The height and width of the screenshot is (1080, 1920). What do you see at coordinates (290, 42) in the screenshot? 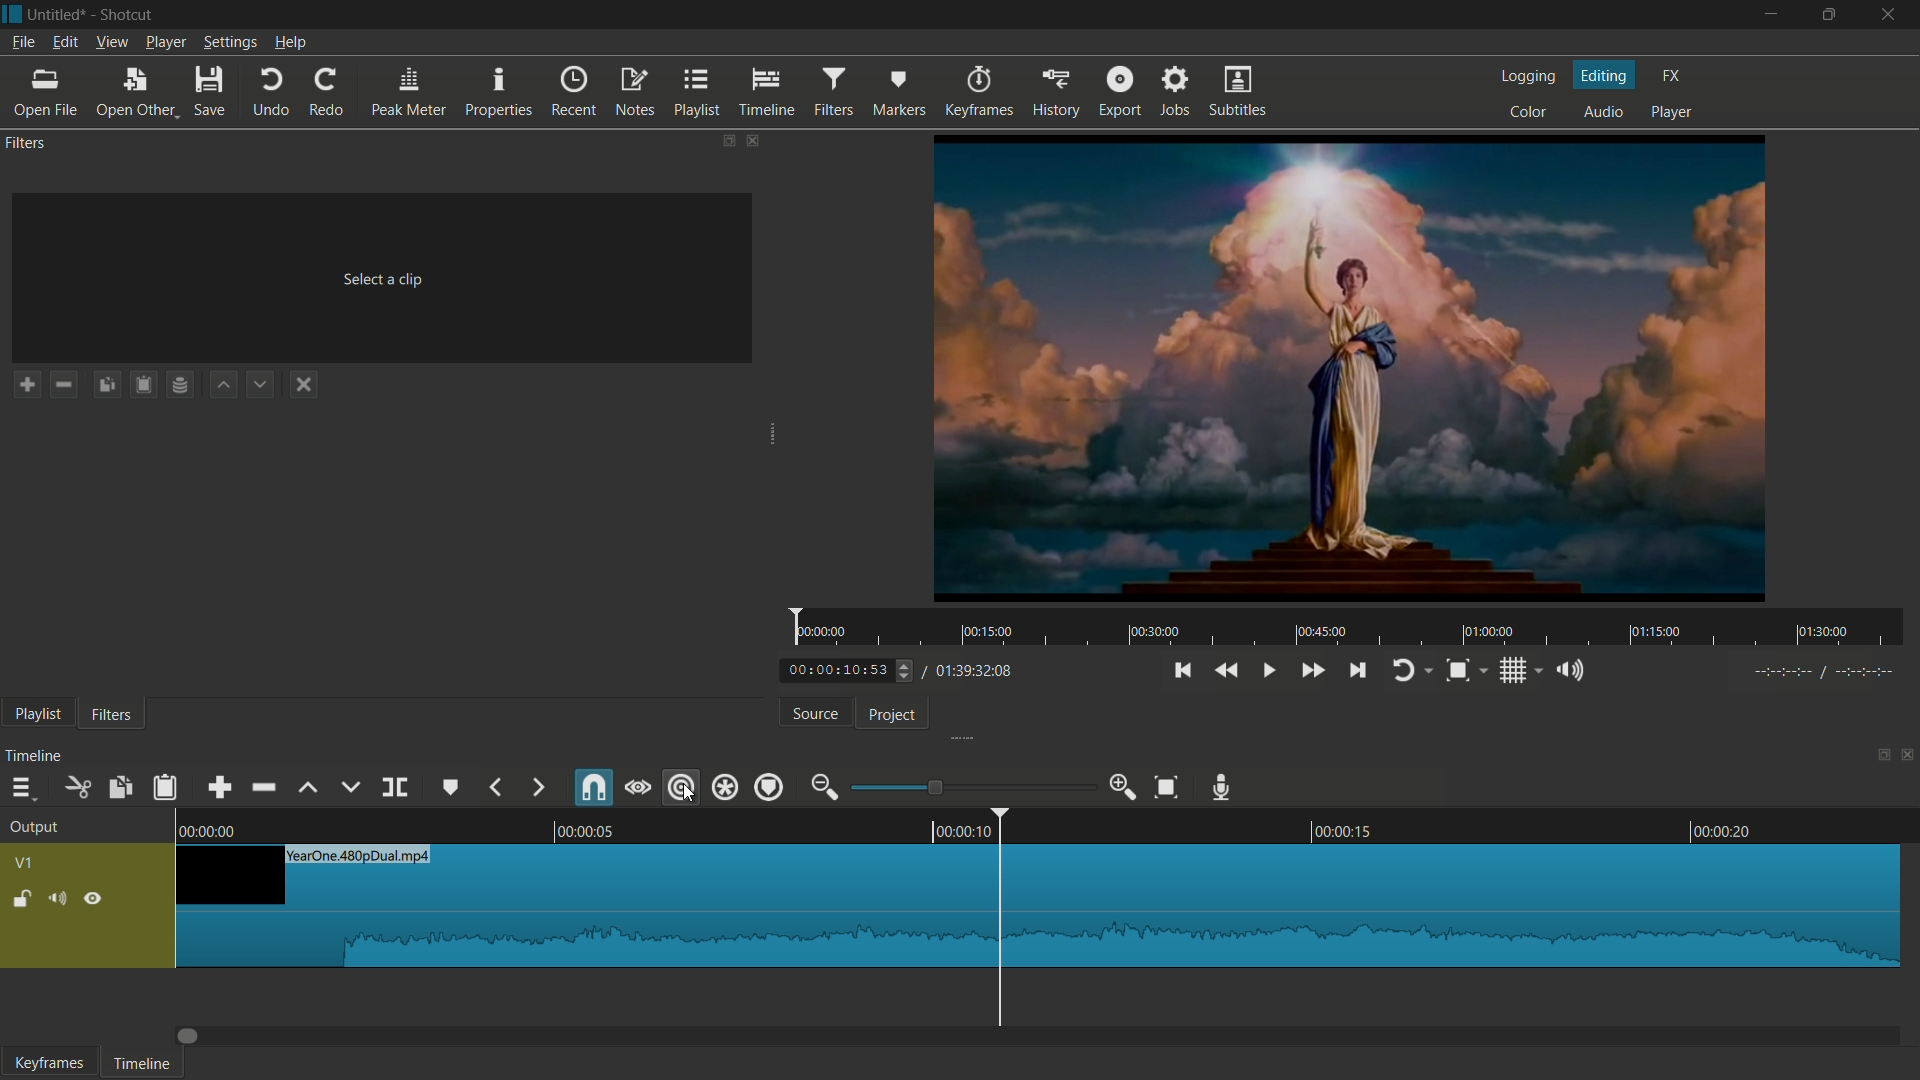
I see `help menu` at bounding box center [290, 42].